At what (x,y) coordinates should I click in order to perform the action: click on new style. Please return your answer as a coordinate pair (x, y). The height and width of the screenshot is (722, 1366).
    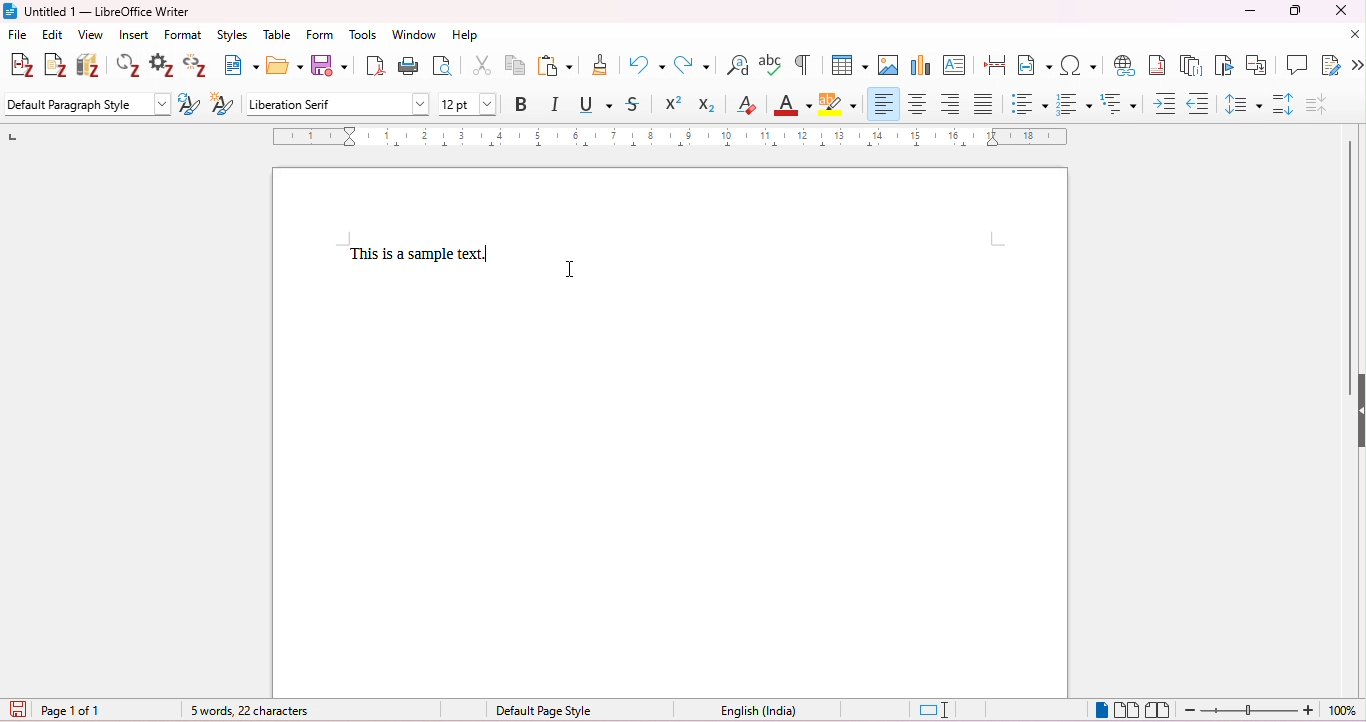
    Looking at the image, I should click on (224, 105).